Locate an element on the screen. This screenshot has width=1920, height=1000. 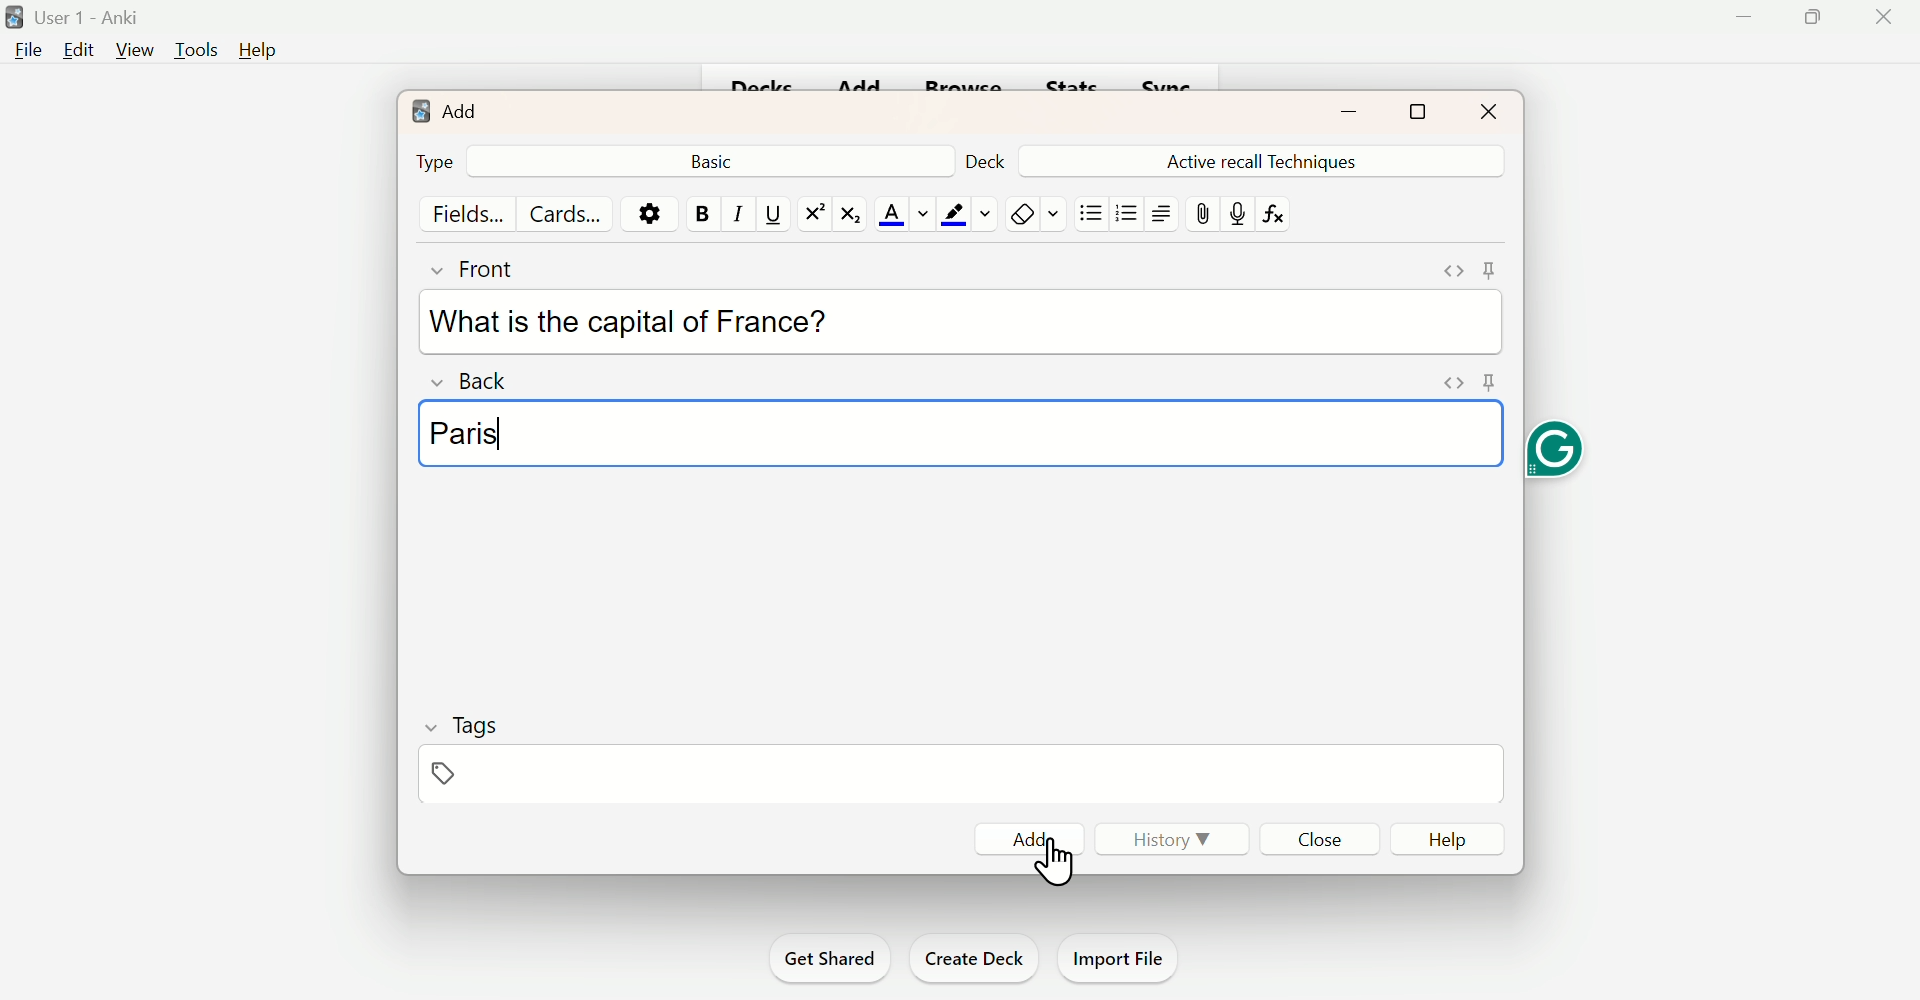
minimise is located at coordinates (1337, 112).